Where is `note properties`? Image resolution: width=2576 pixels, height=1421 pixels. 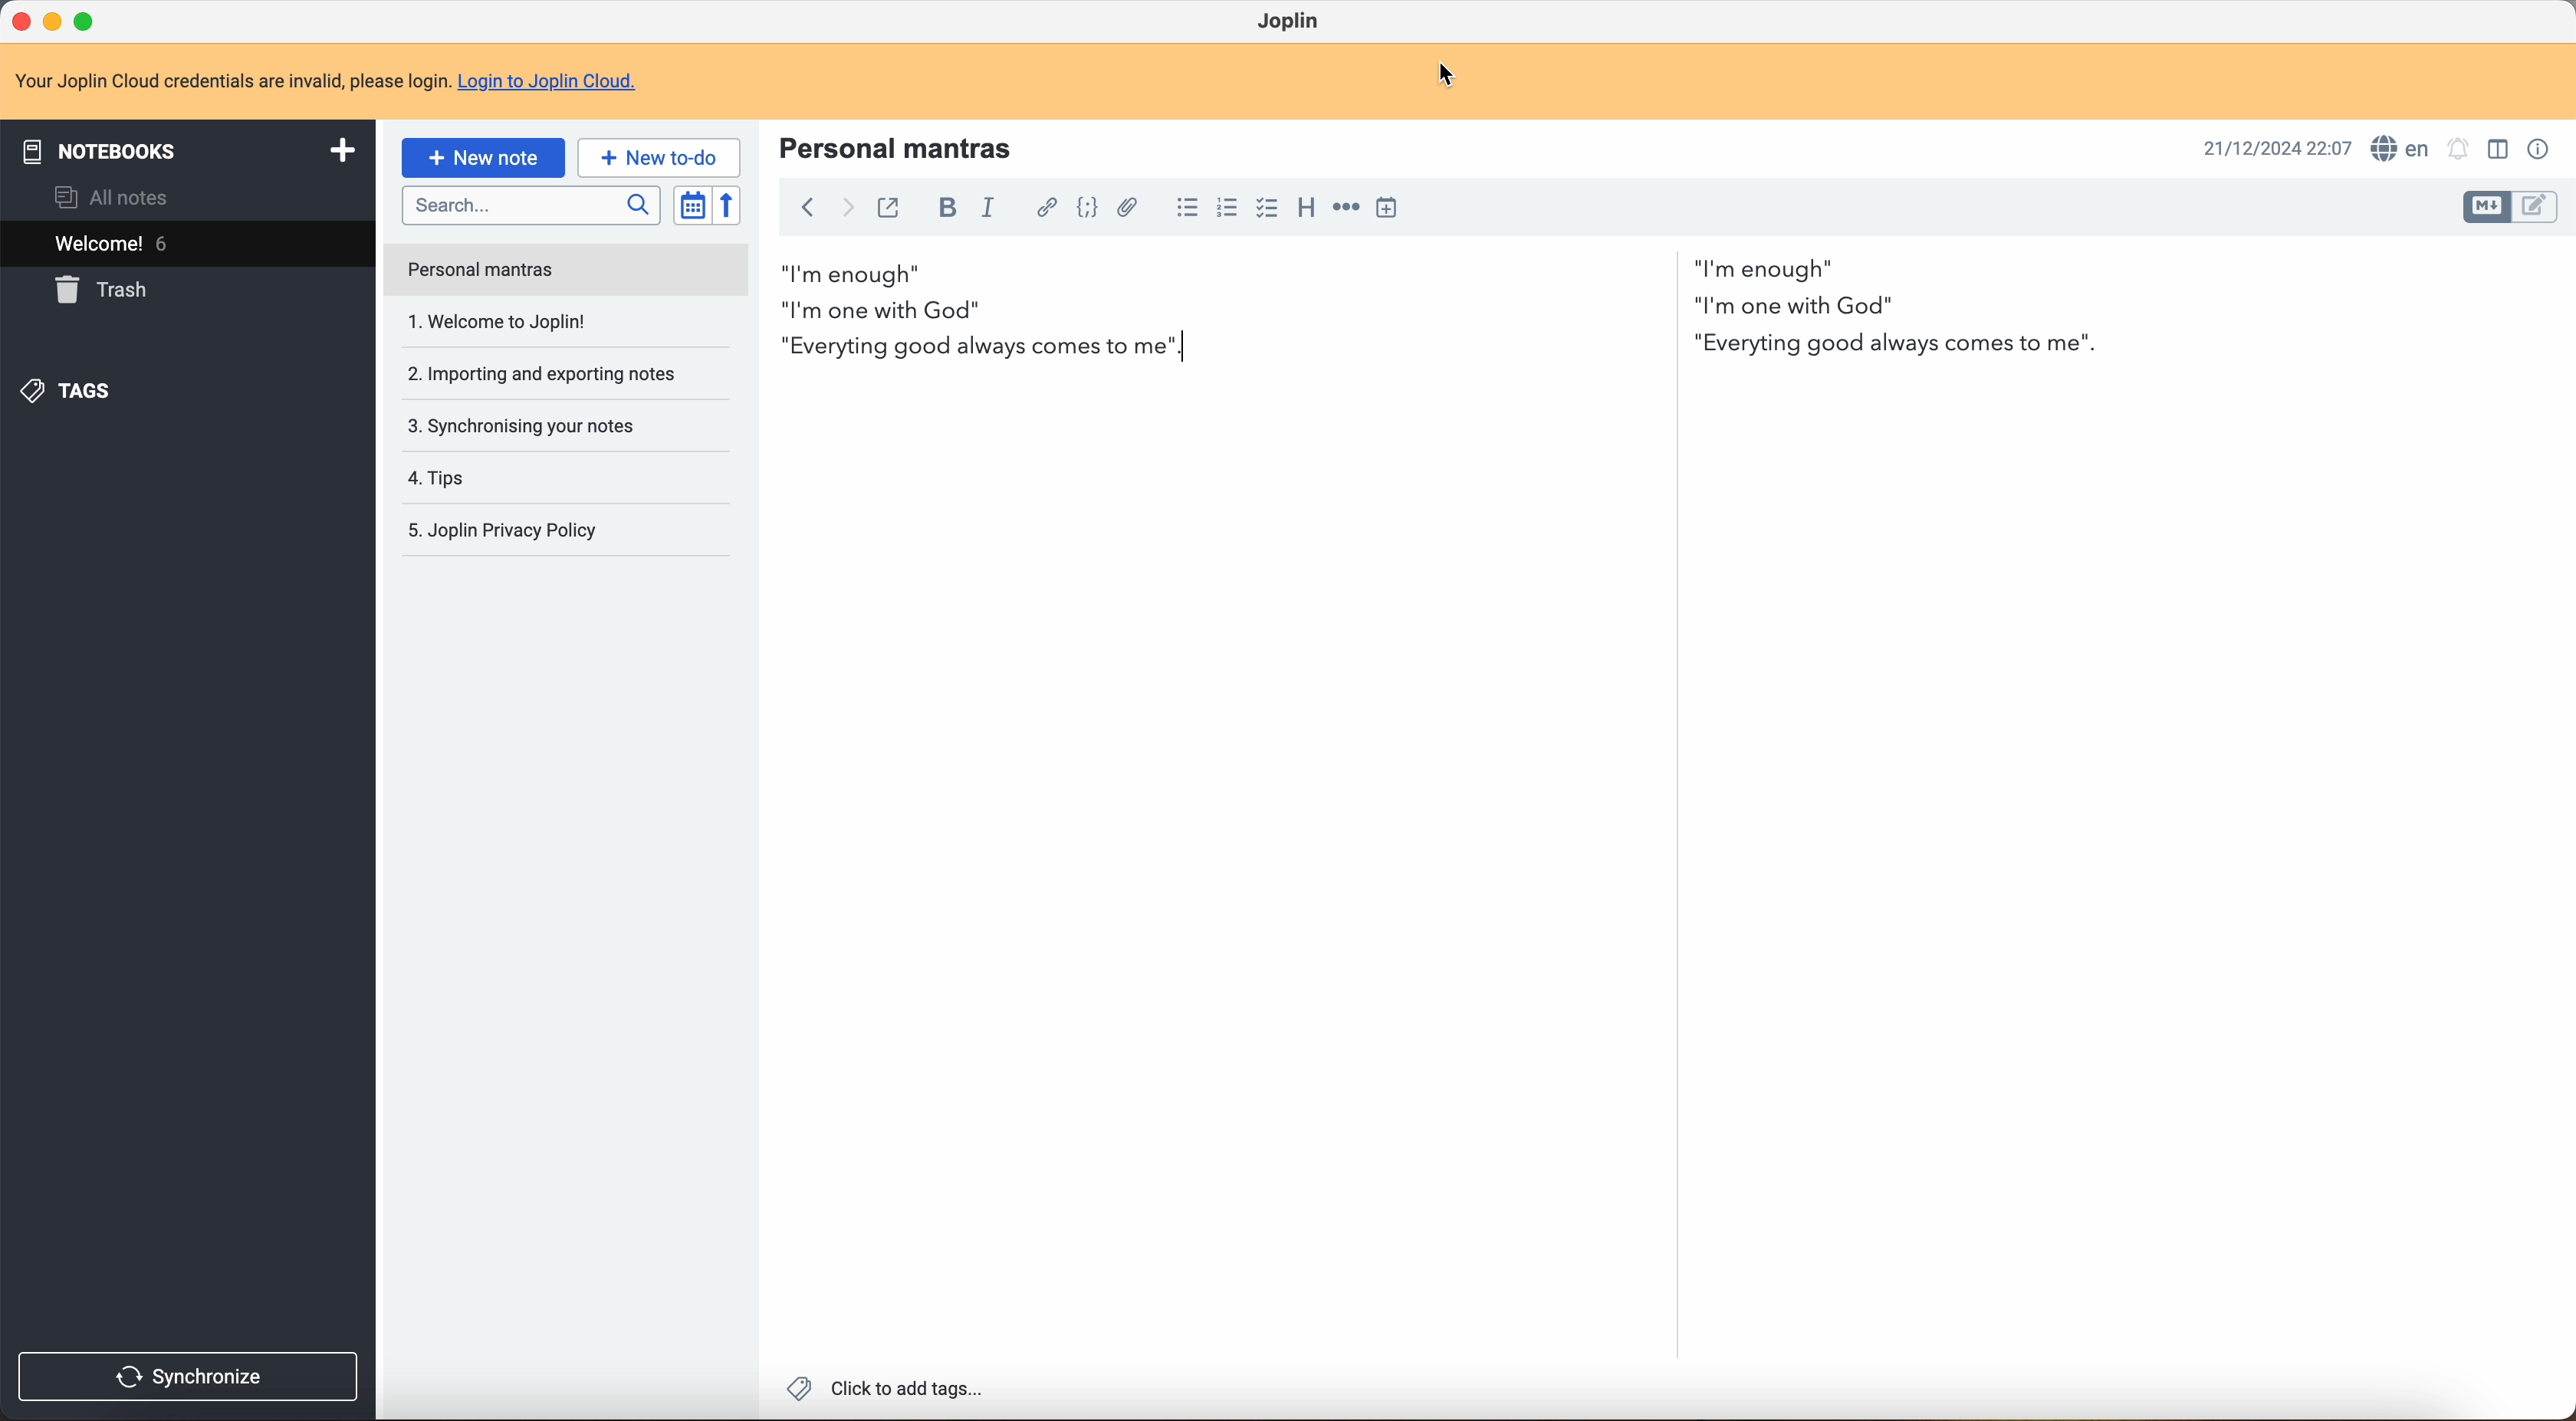 note properties is located at coordinates (2539, 150).